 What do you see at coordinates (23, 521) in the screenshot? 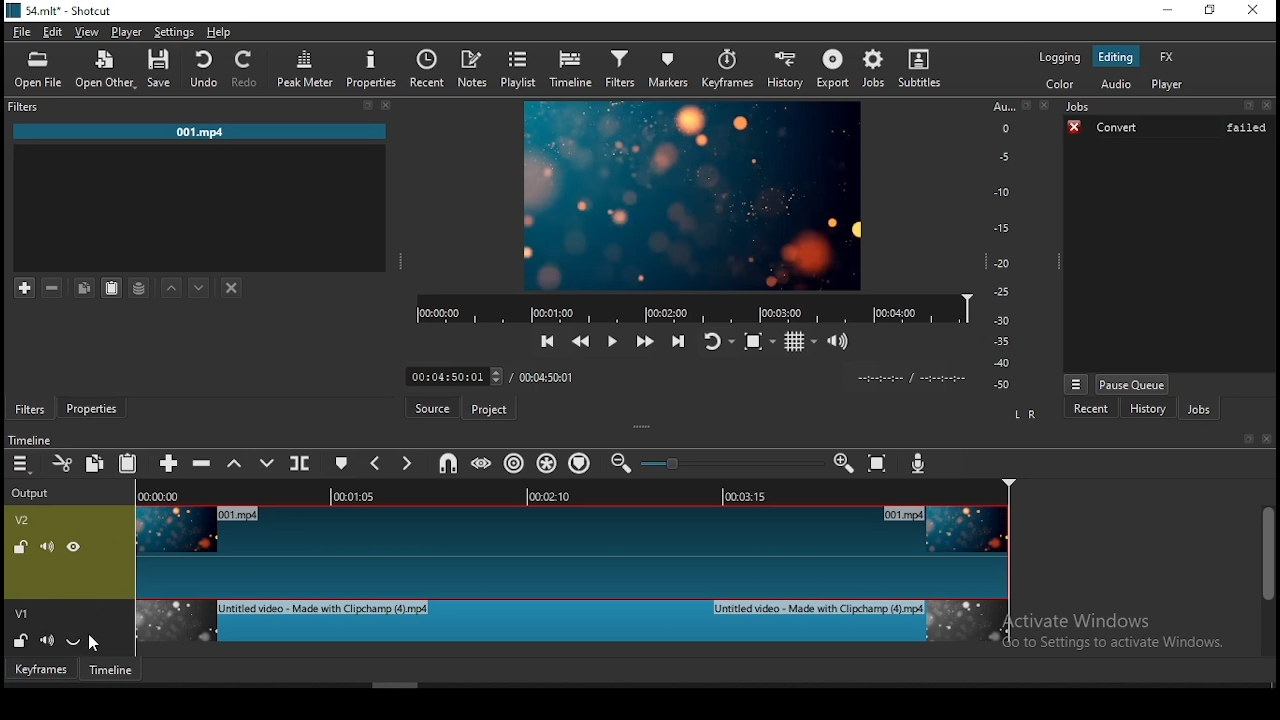
I see `v2` at bounding box center [23, 521].